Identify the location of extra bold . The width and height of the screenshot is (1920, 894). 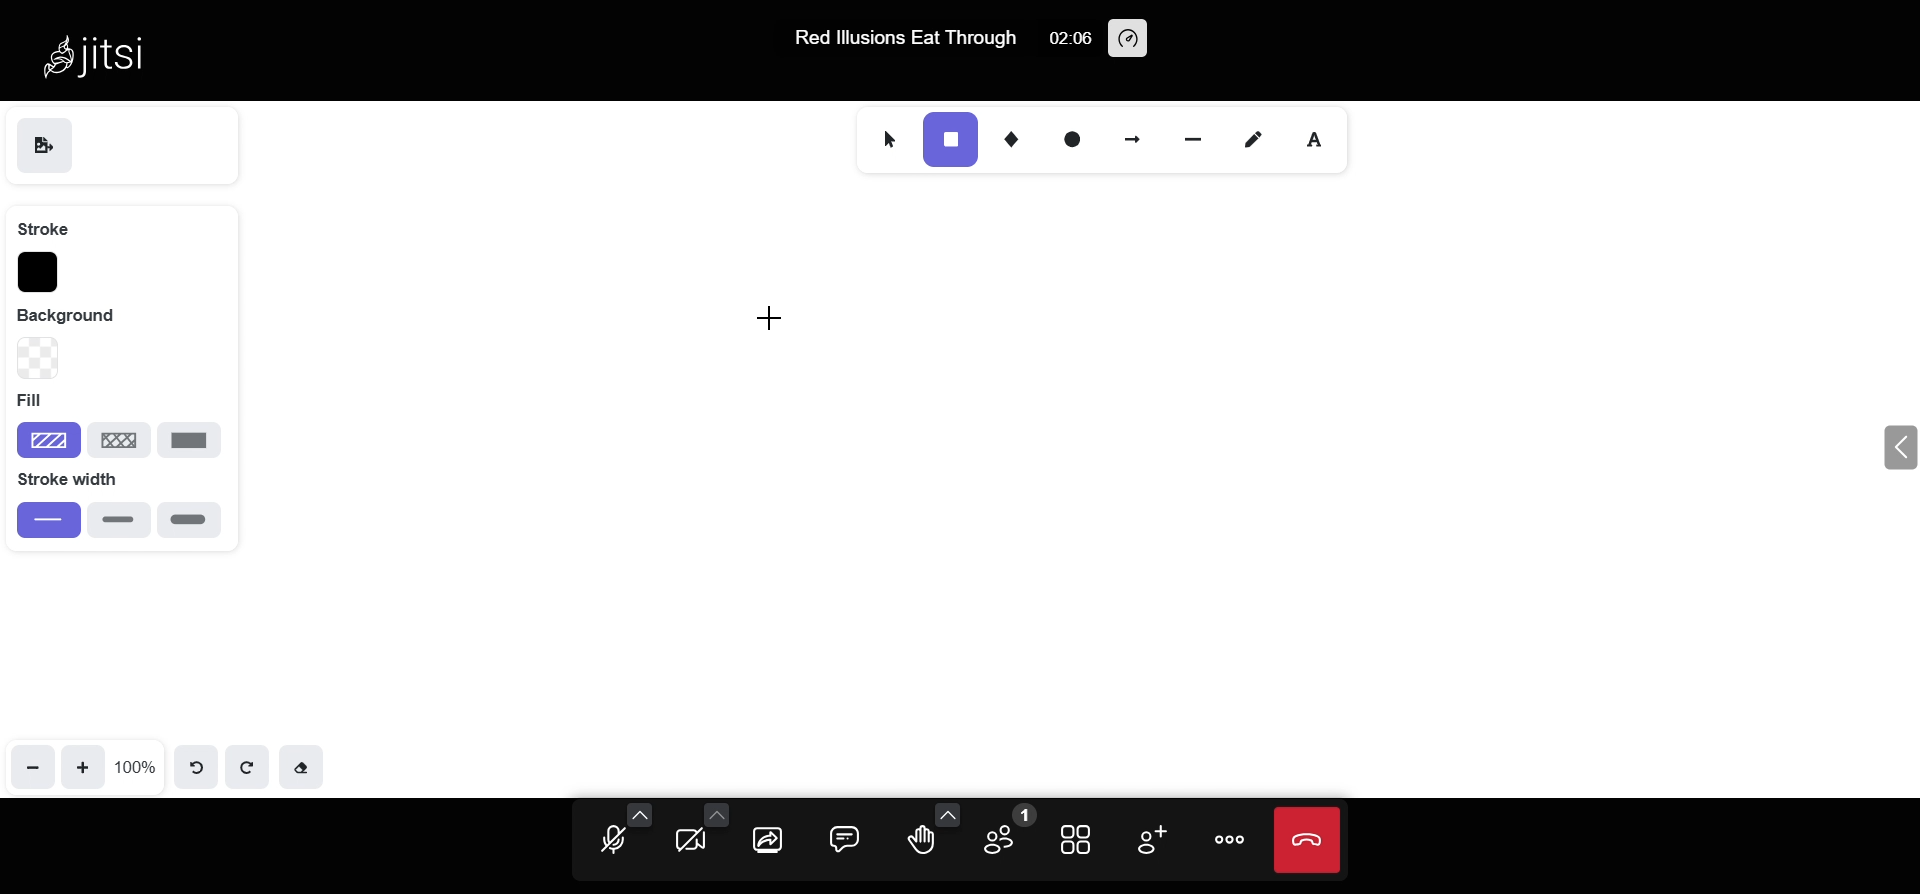
(188, 520).